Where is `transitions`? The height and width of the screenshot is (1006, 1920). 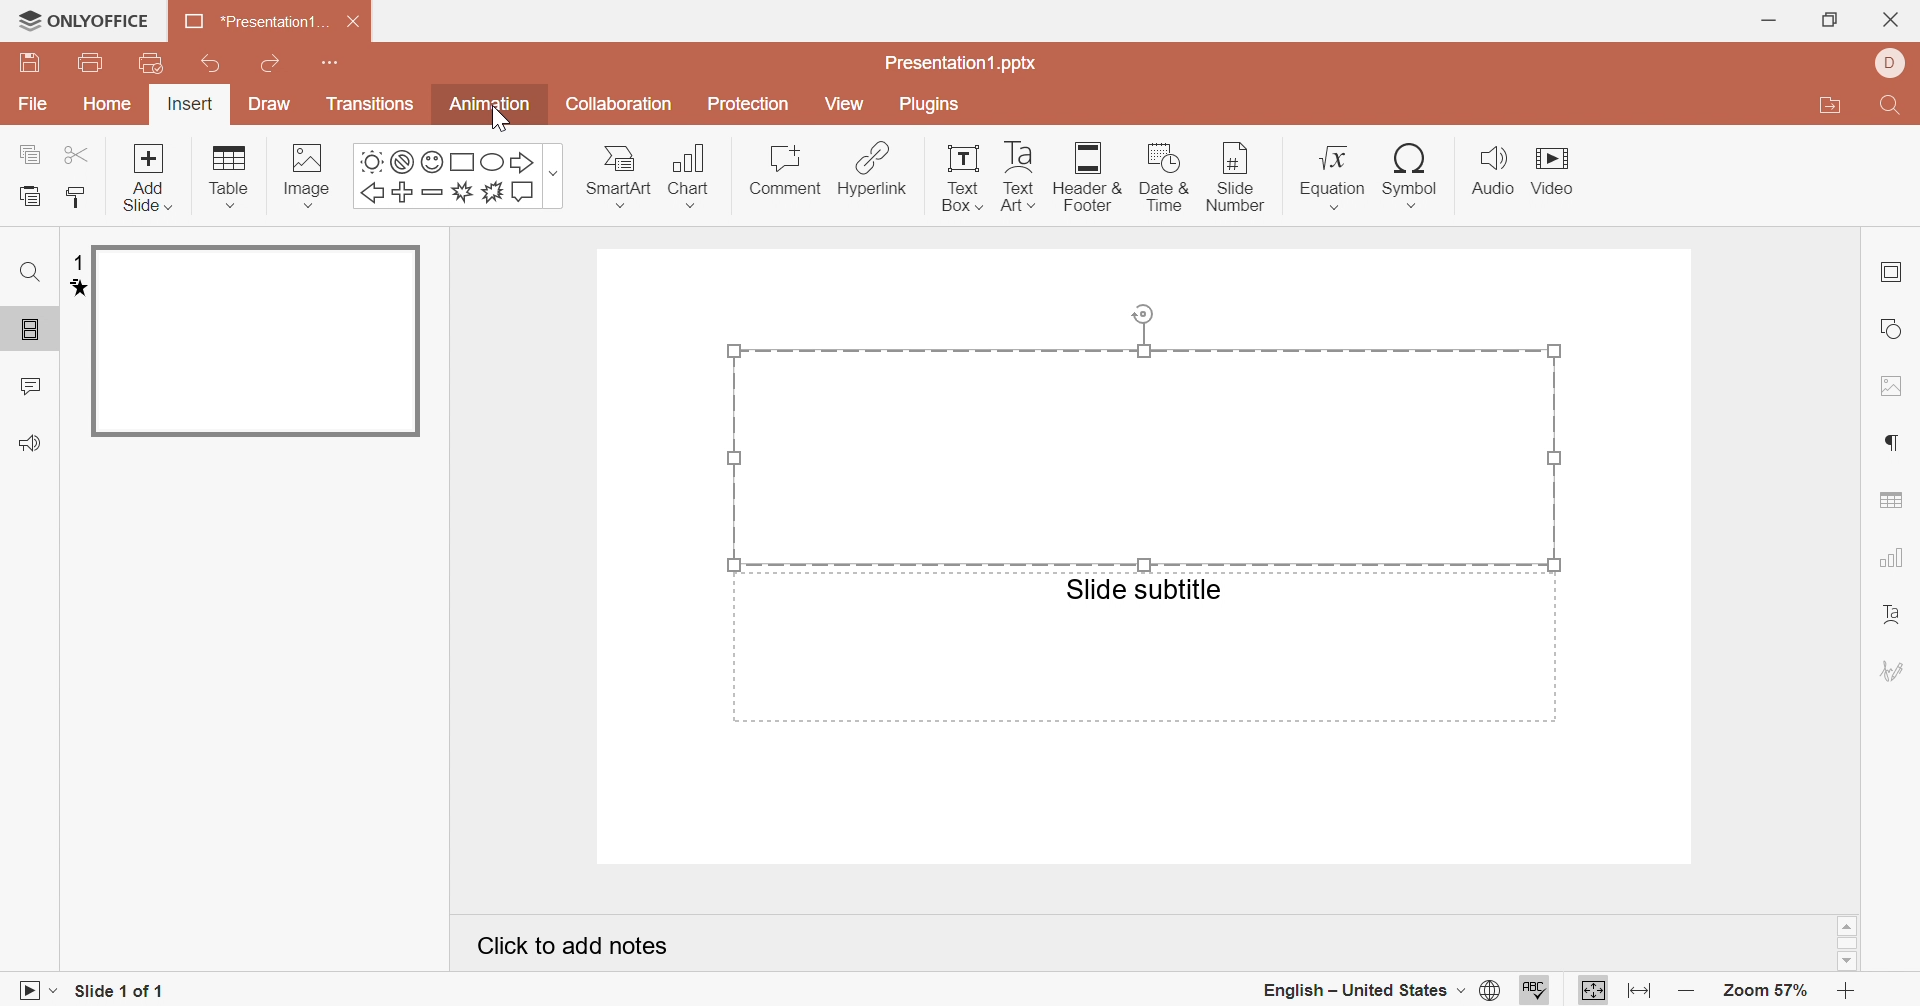 transitions is located at coordinates (369, 105).